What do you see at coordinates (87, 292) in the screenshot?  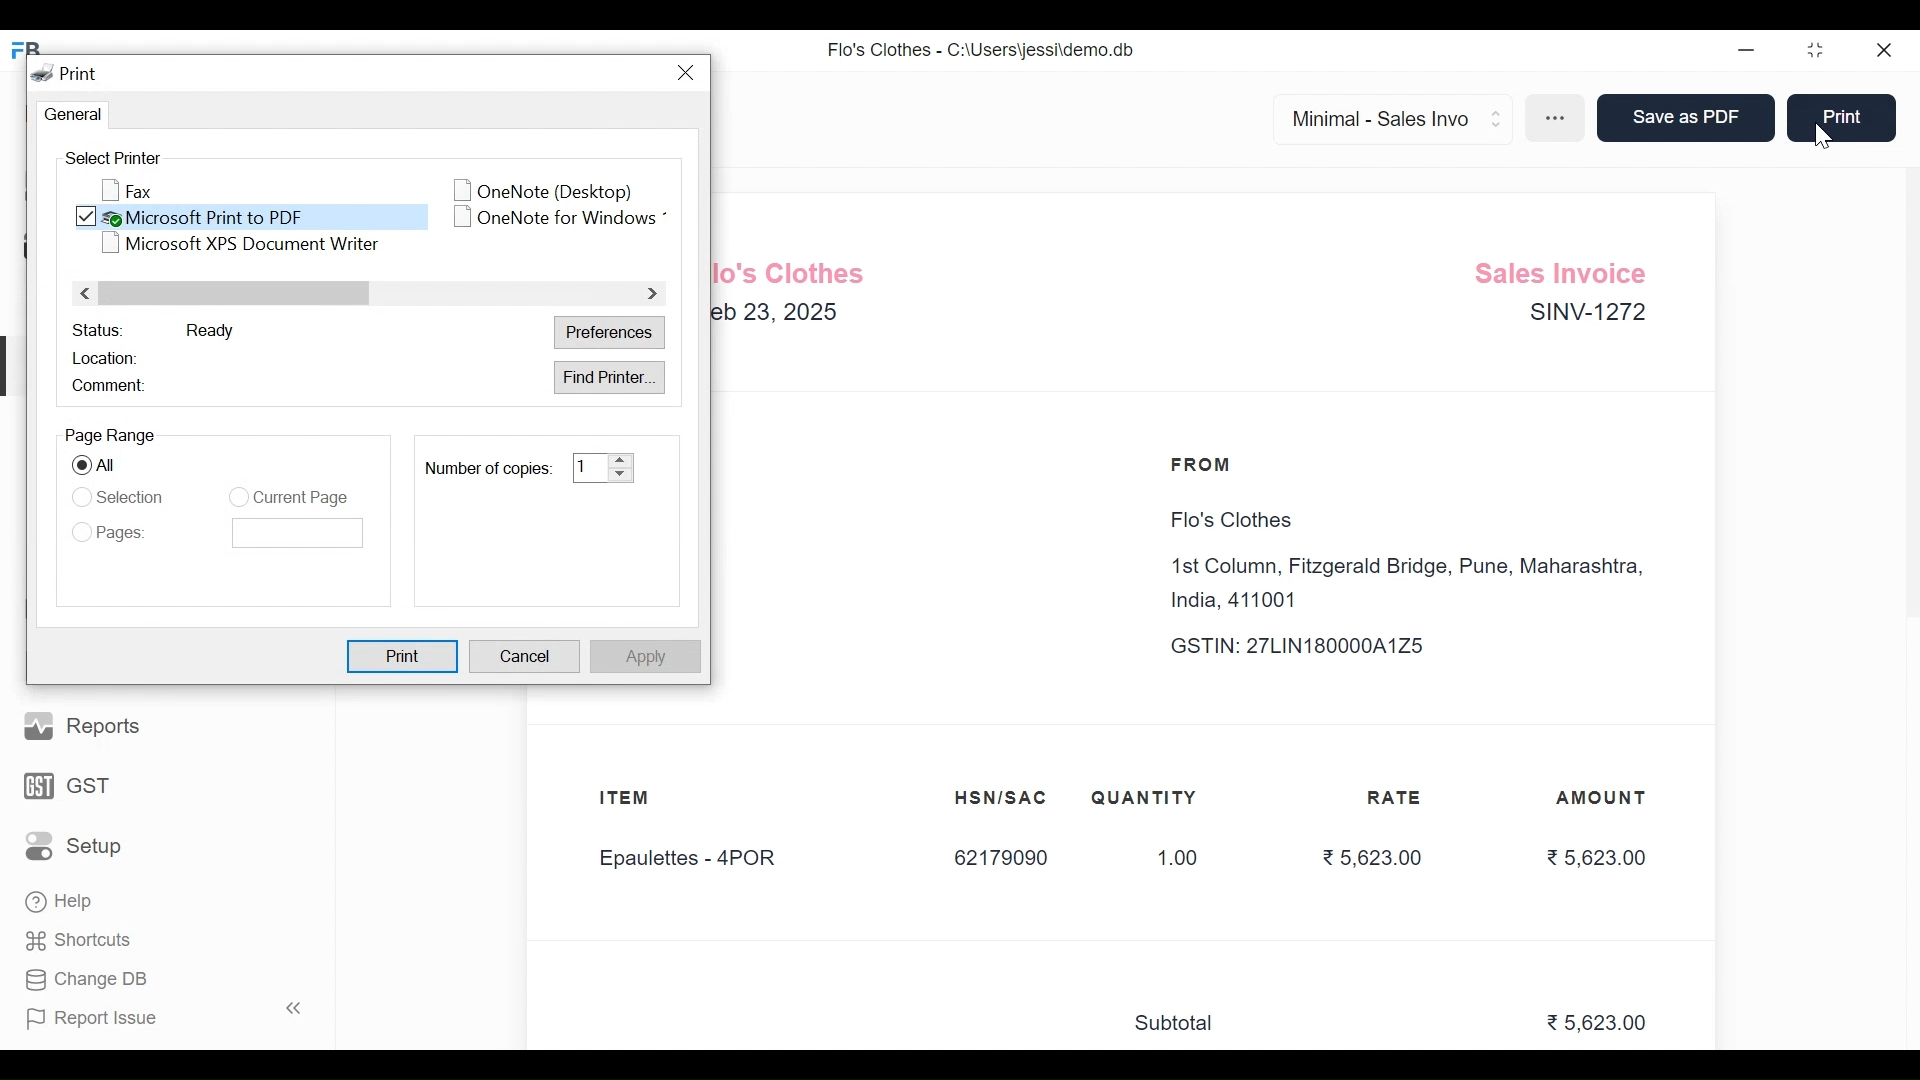 I see `Scroll left` at bounding box center [87, 292].